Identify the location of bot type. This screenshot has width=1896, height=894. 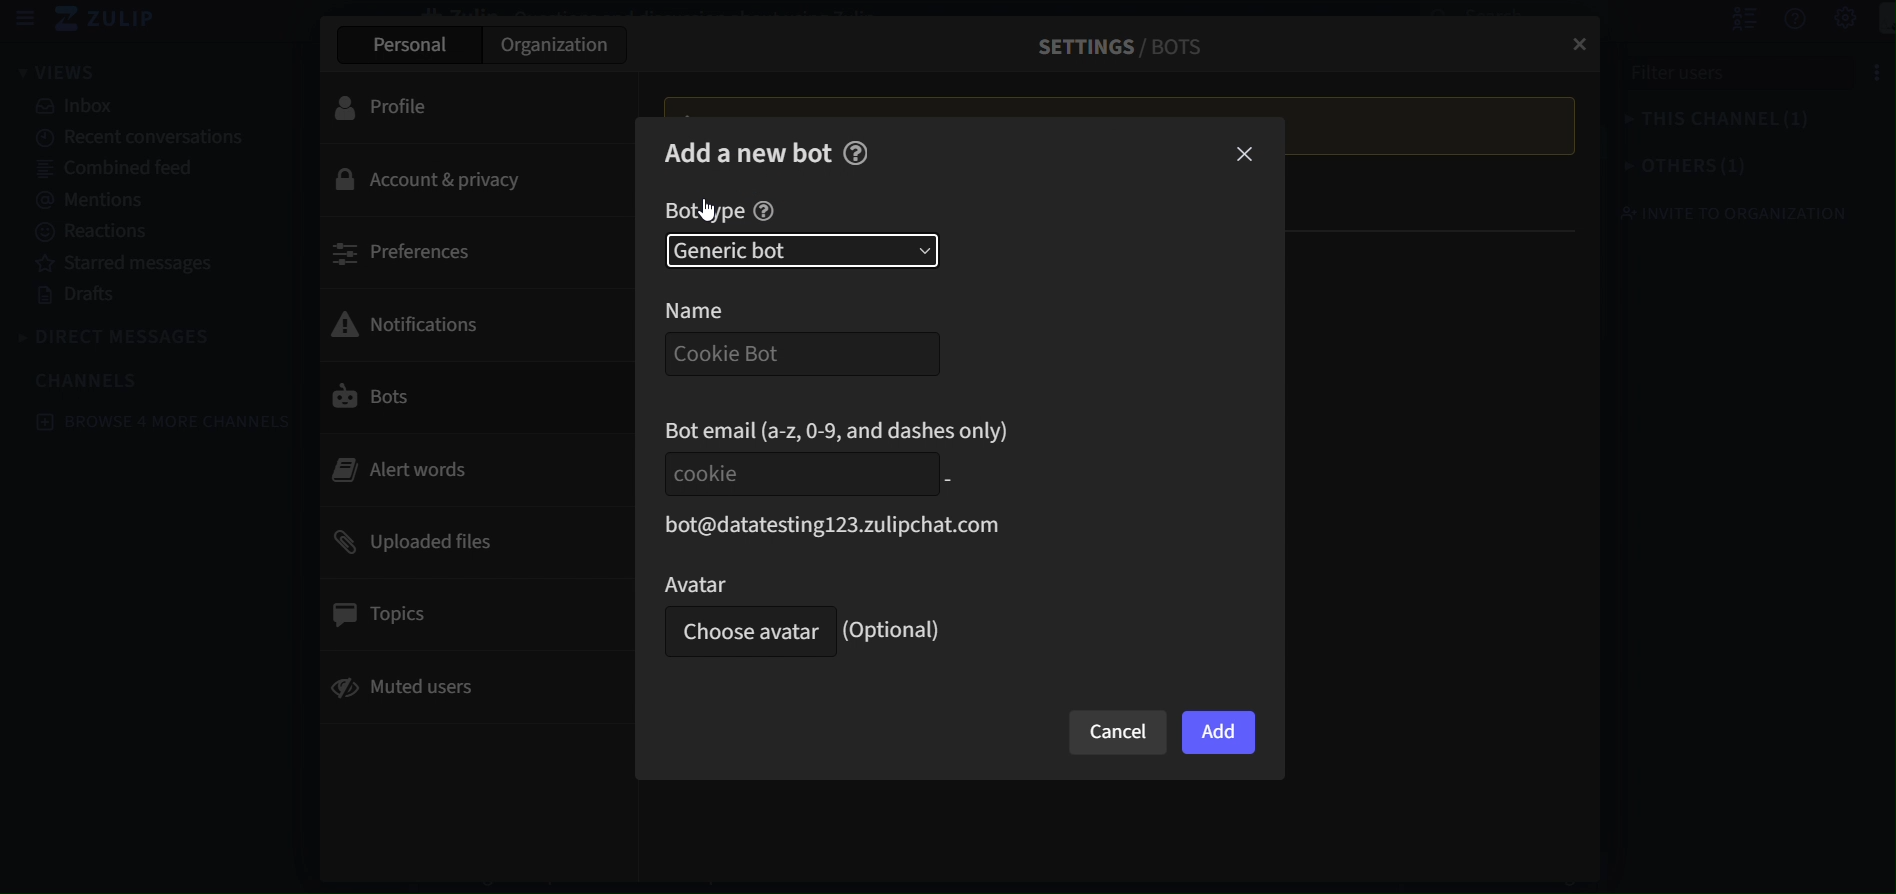
(704, 212).